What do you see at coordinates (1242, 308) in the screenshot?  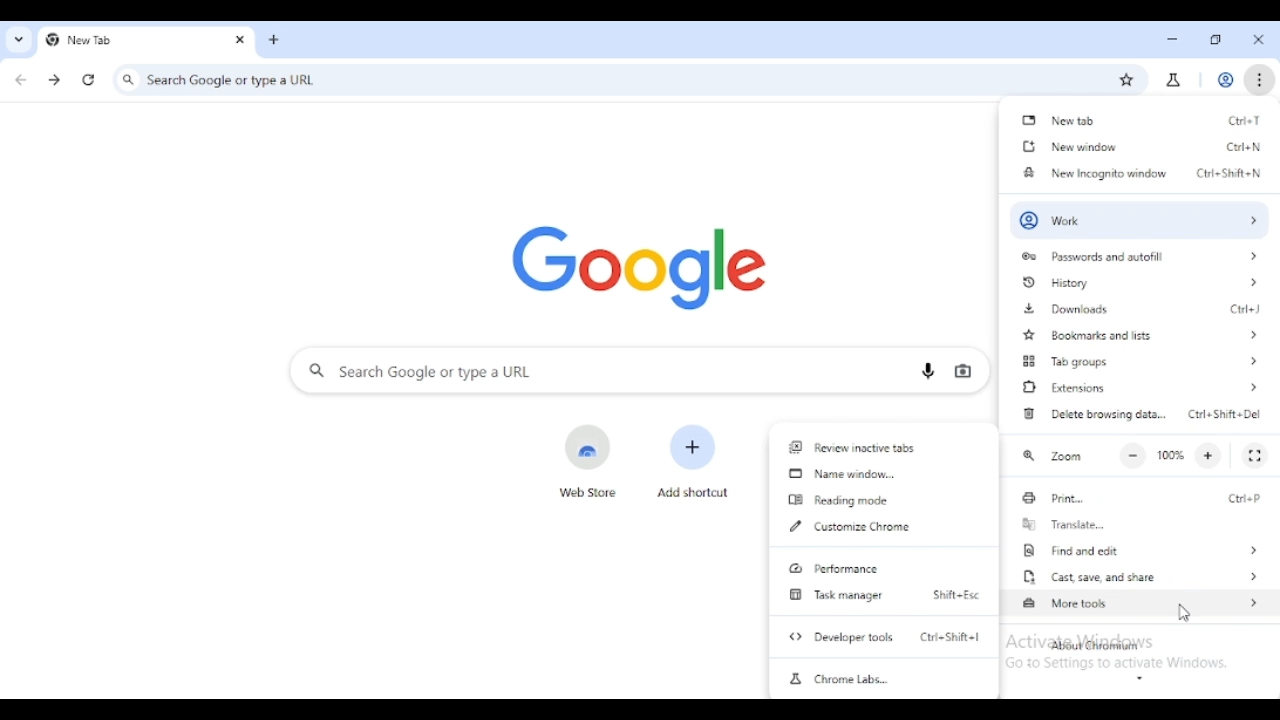 I see `shortcut for downloads` at bounding box center [1242, 308].